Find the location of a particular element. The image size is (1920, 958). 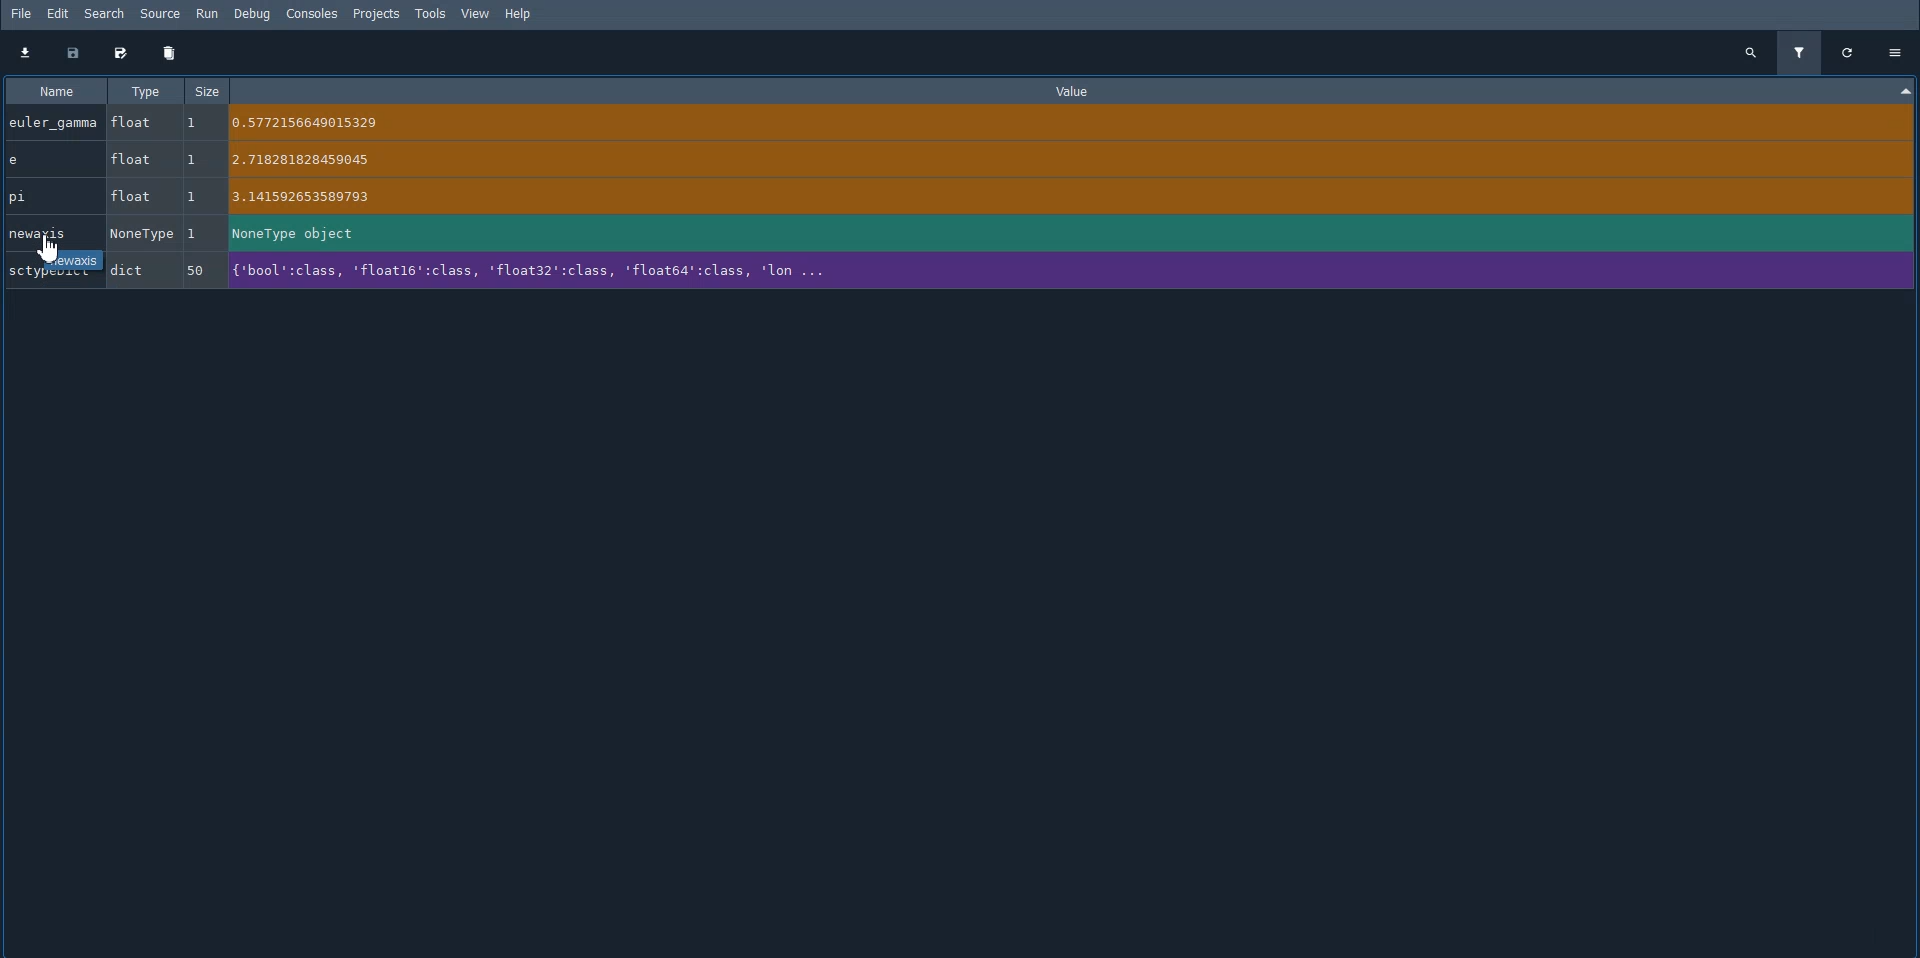

Help is located at coordinates (518, 15).